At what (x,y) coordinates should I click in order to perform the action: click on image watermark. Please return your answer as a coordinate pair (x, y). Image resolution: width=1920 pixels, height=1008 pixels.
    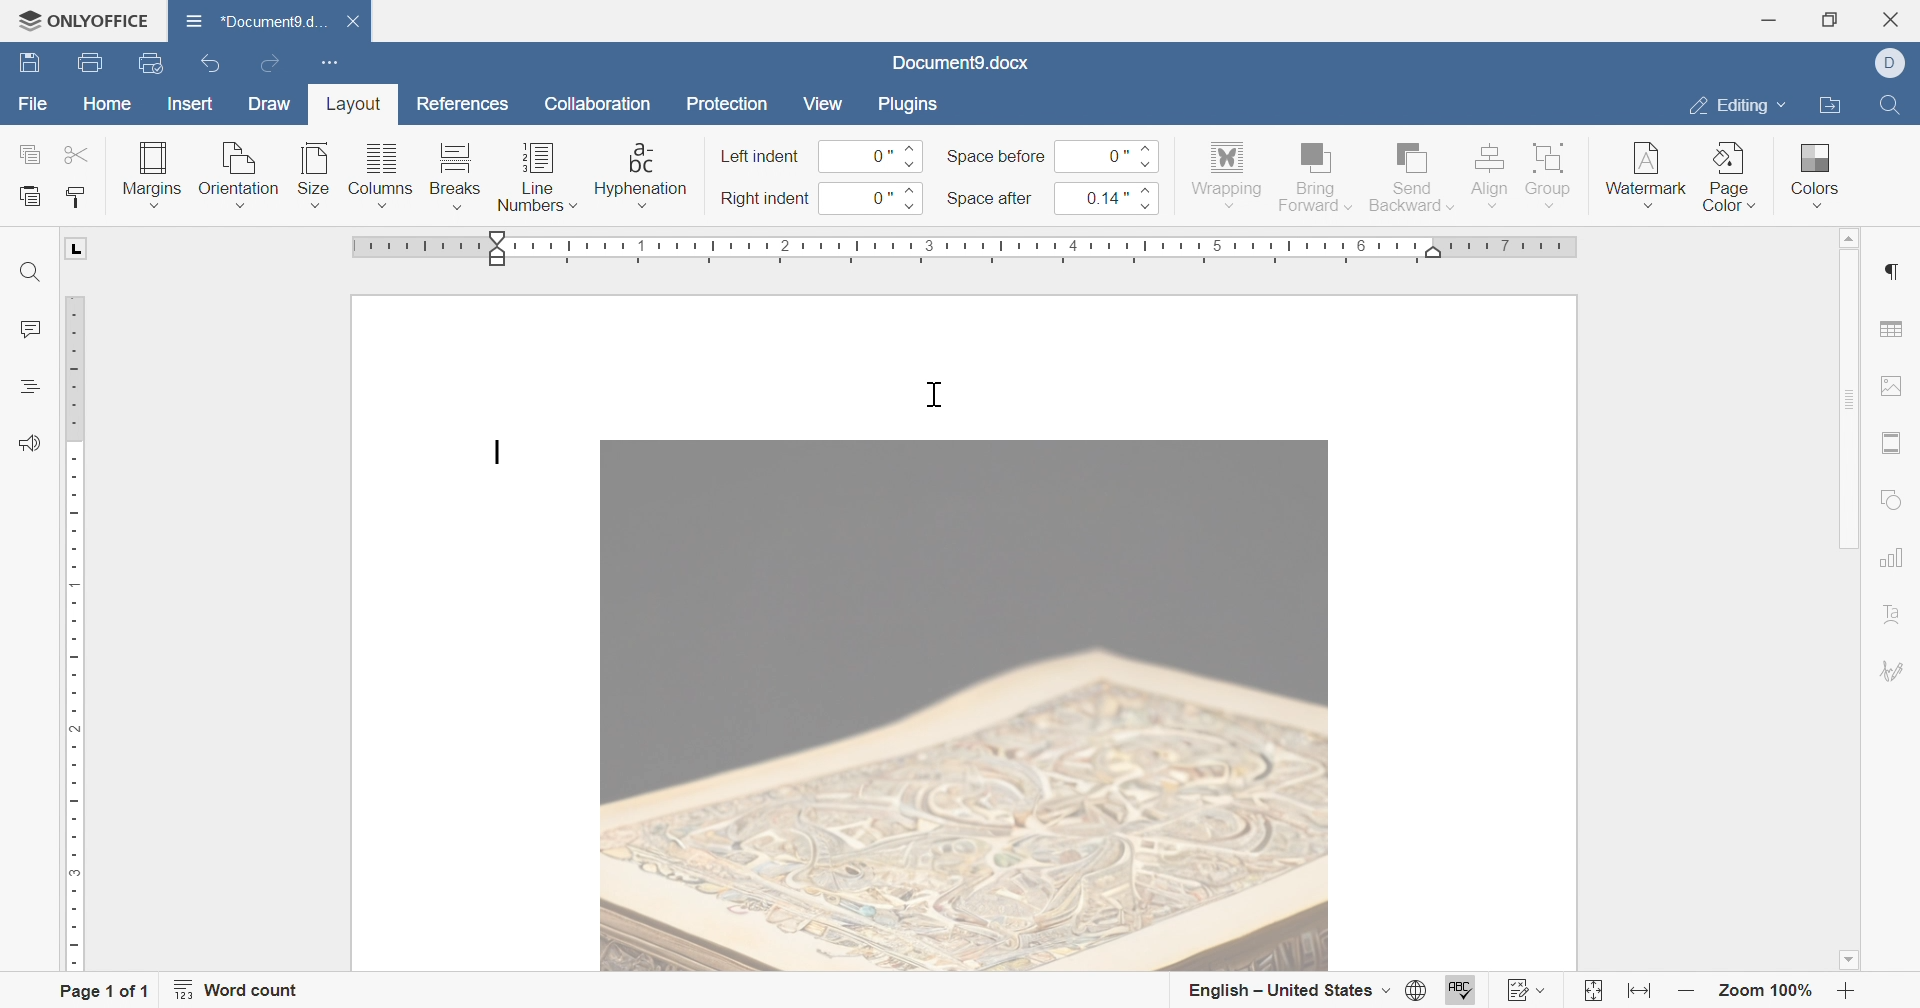
    Looking at the image, I should click on (964, 706).